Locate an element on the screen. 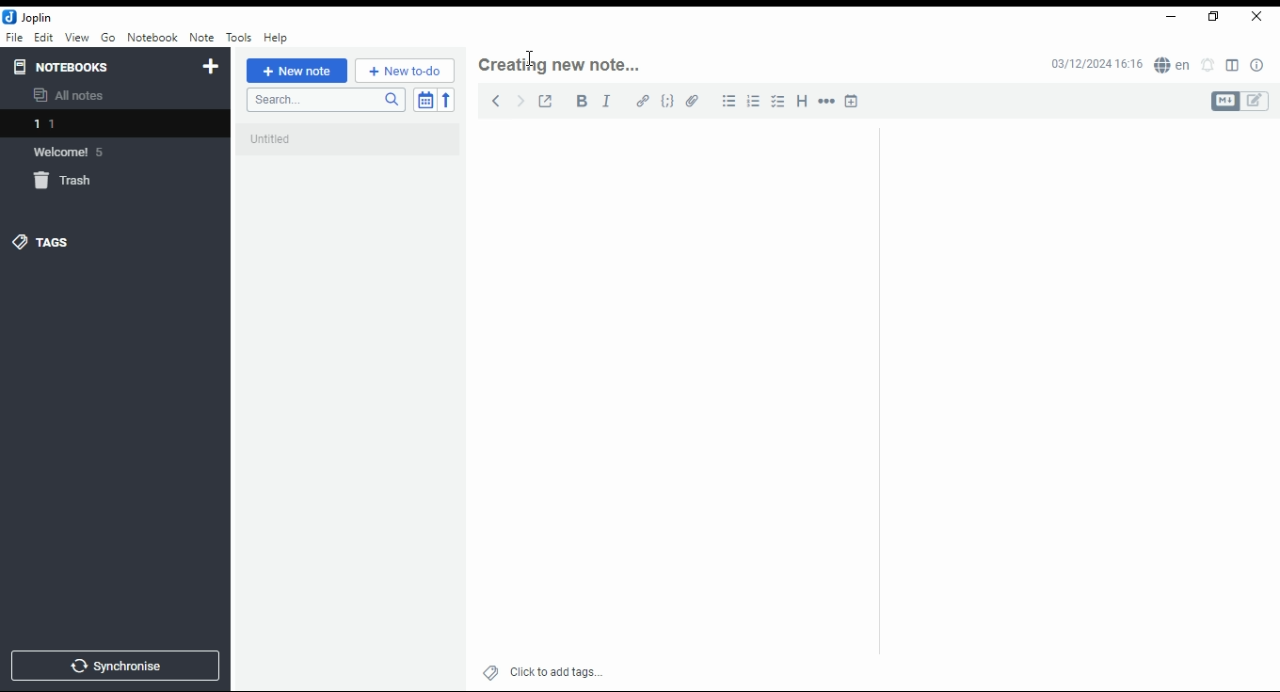  all notes is located at coordinates (74, 96).